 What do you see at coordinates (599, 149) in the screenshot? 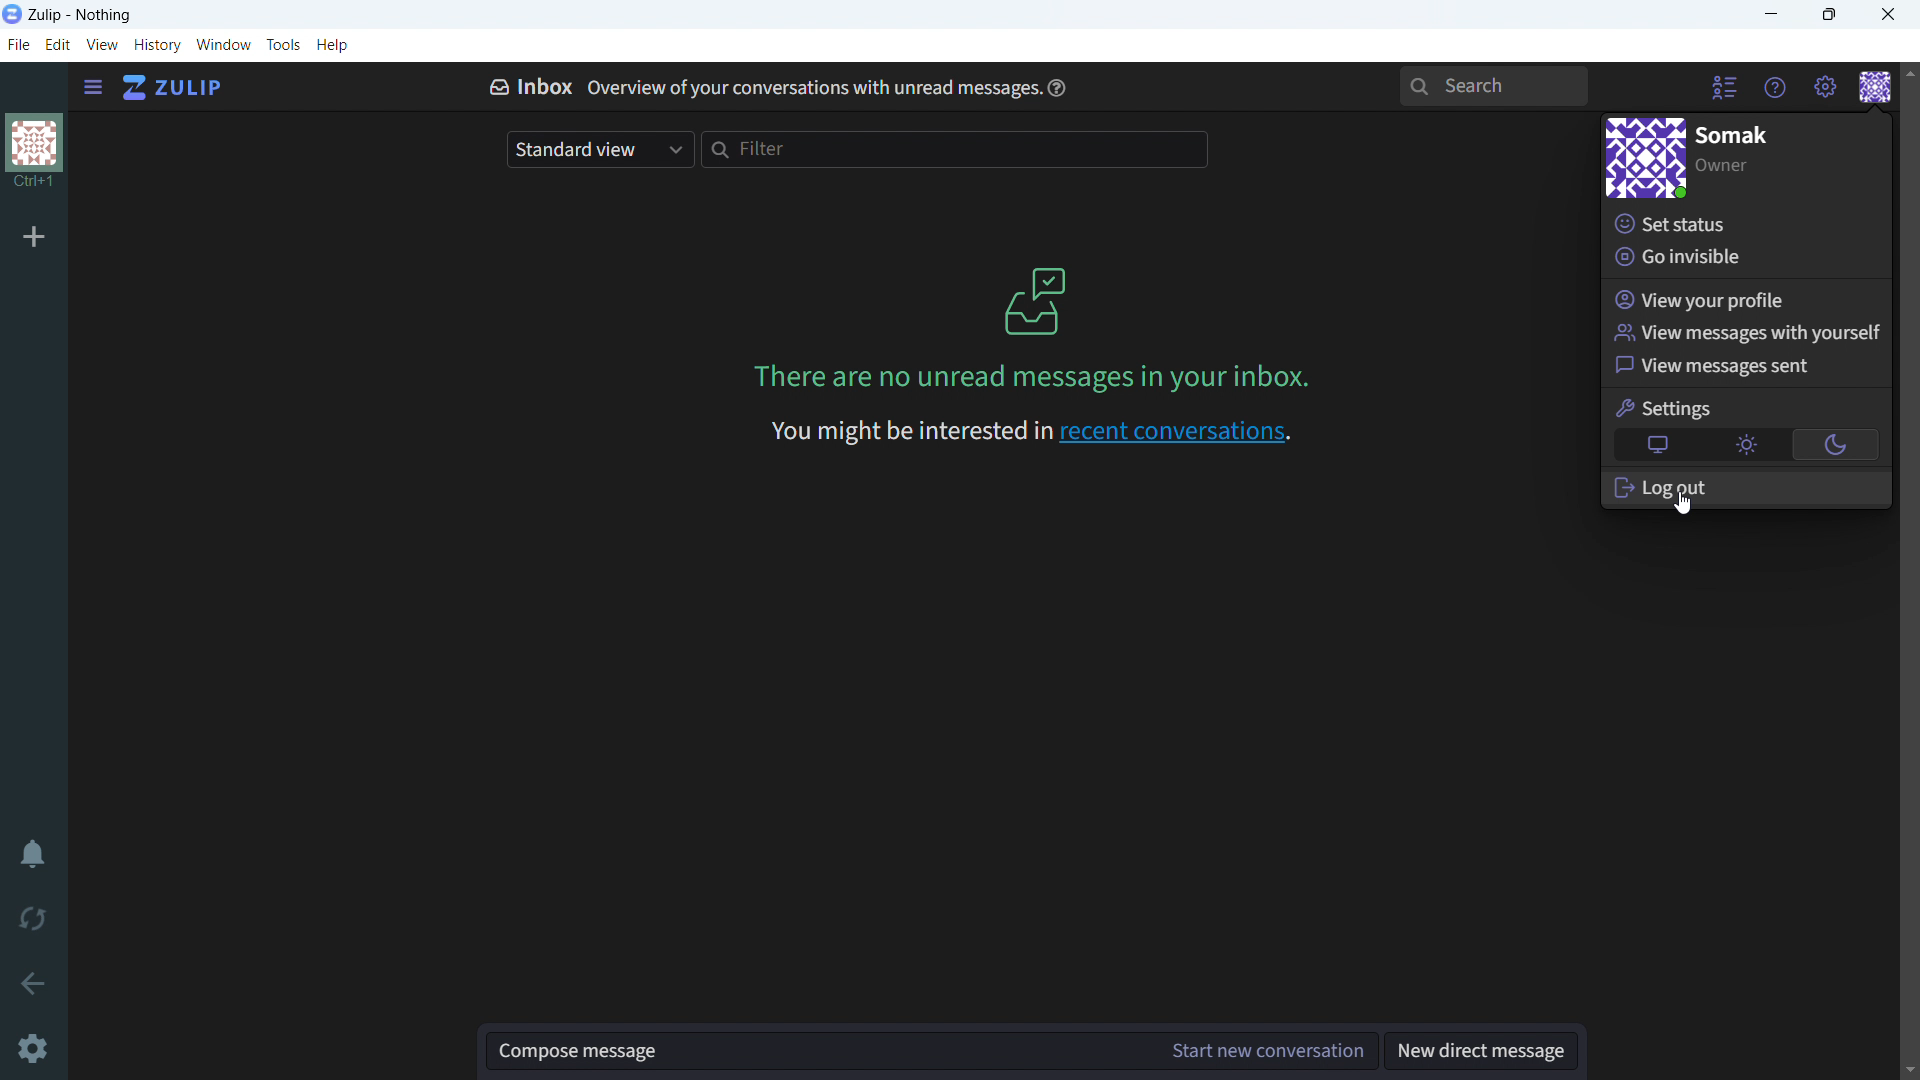
I see `select view` at bounding box center [599, 149].